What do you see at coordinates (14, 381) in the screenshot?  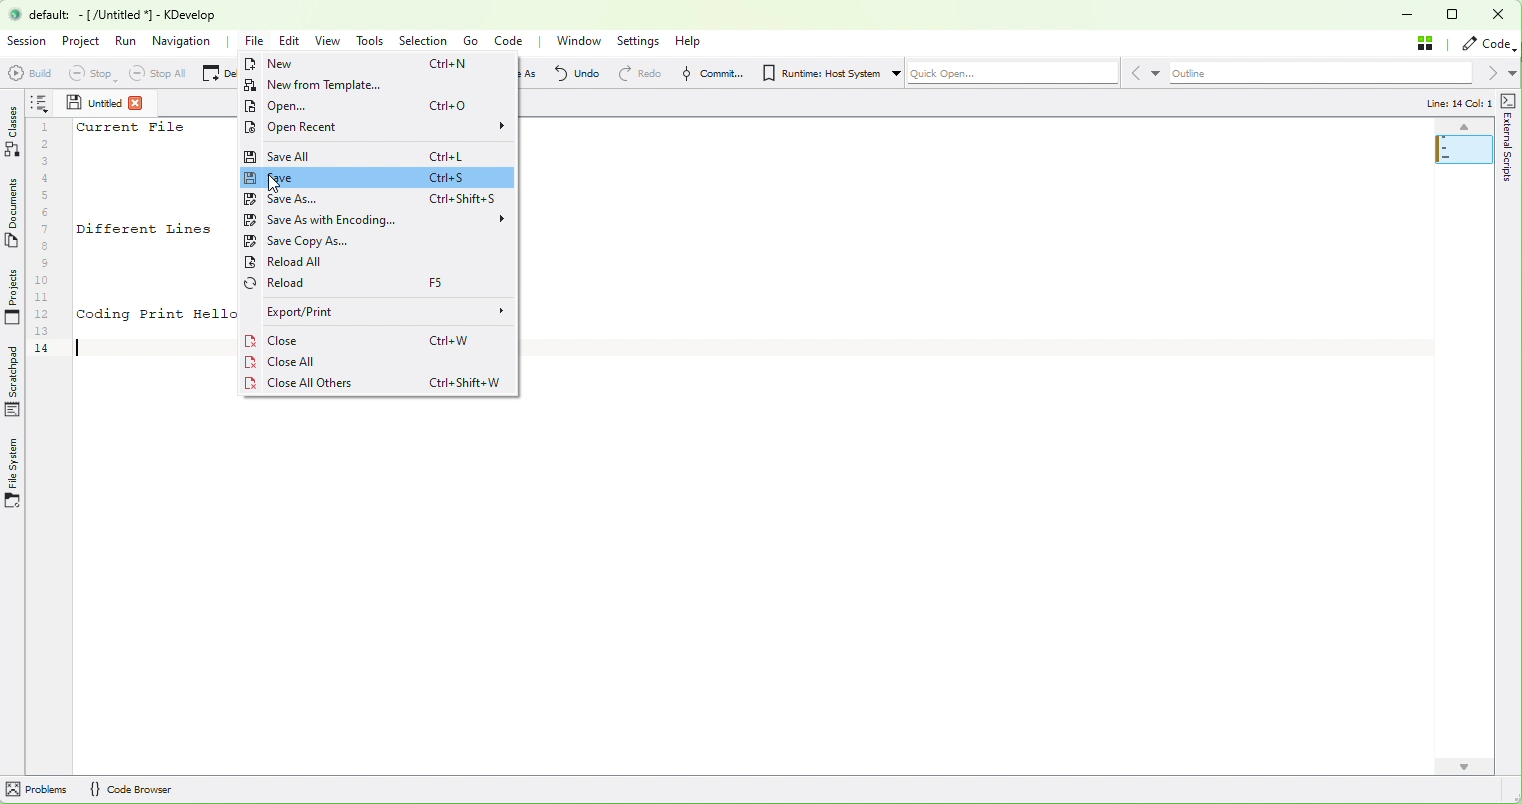 I see `Scratchpad` at bounding box center [14, 381].